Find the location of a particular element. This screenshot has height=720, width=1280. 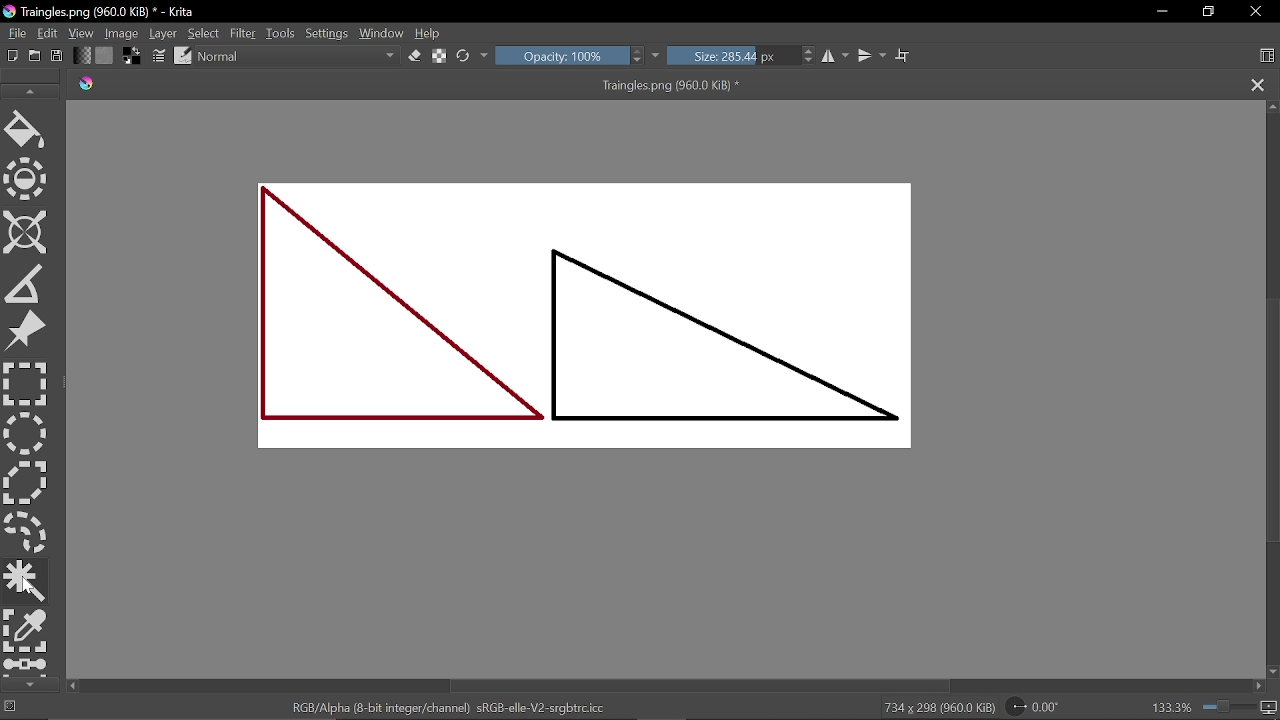

Rotate is located at coordinates (1043, 705).